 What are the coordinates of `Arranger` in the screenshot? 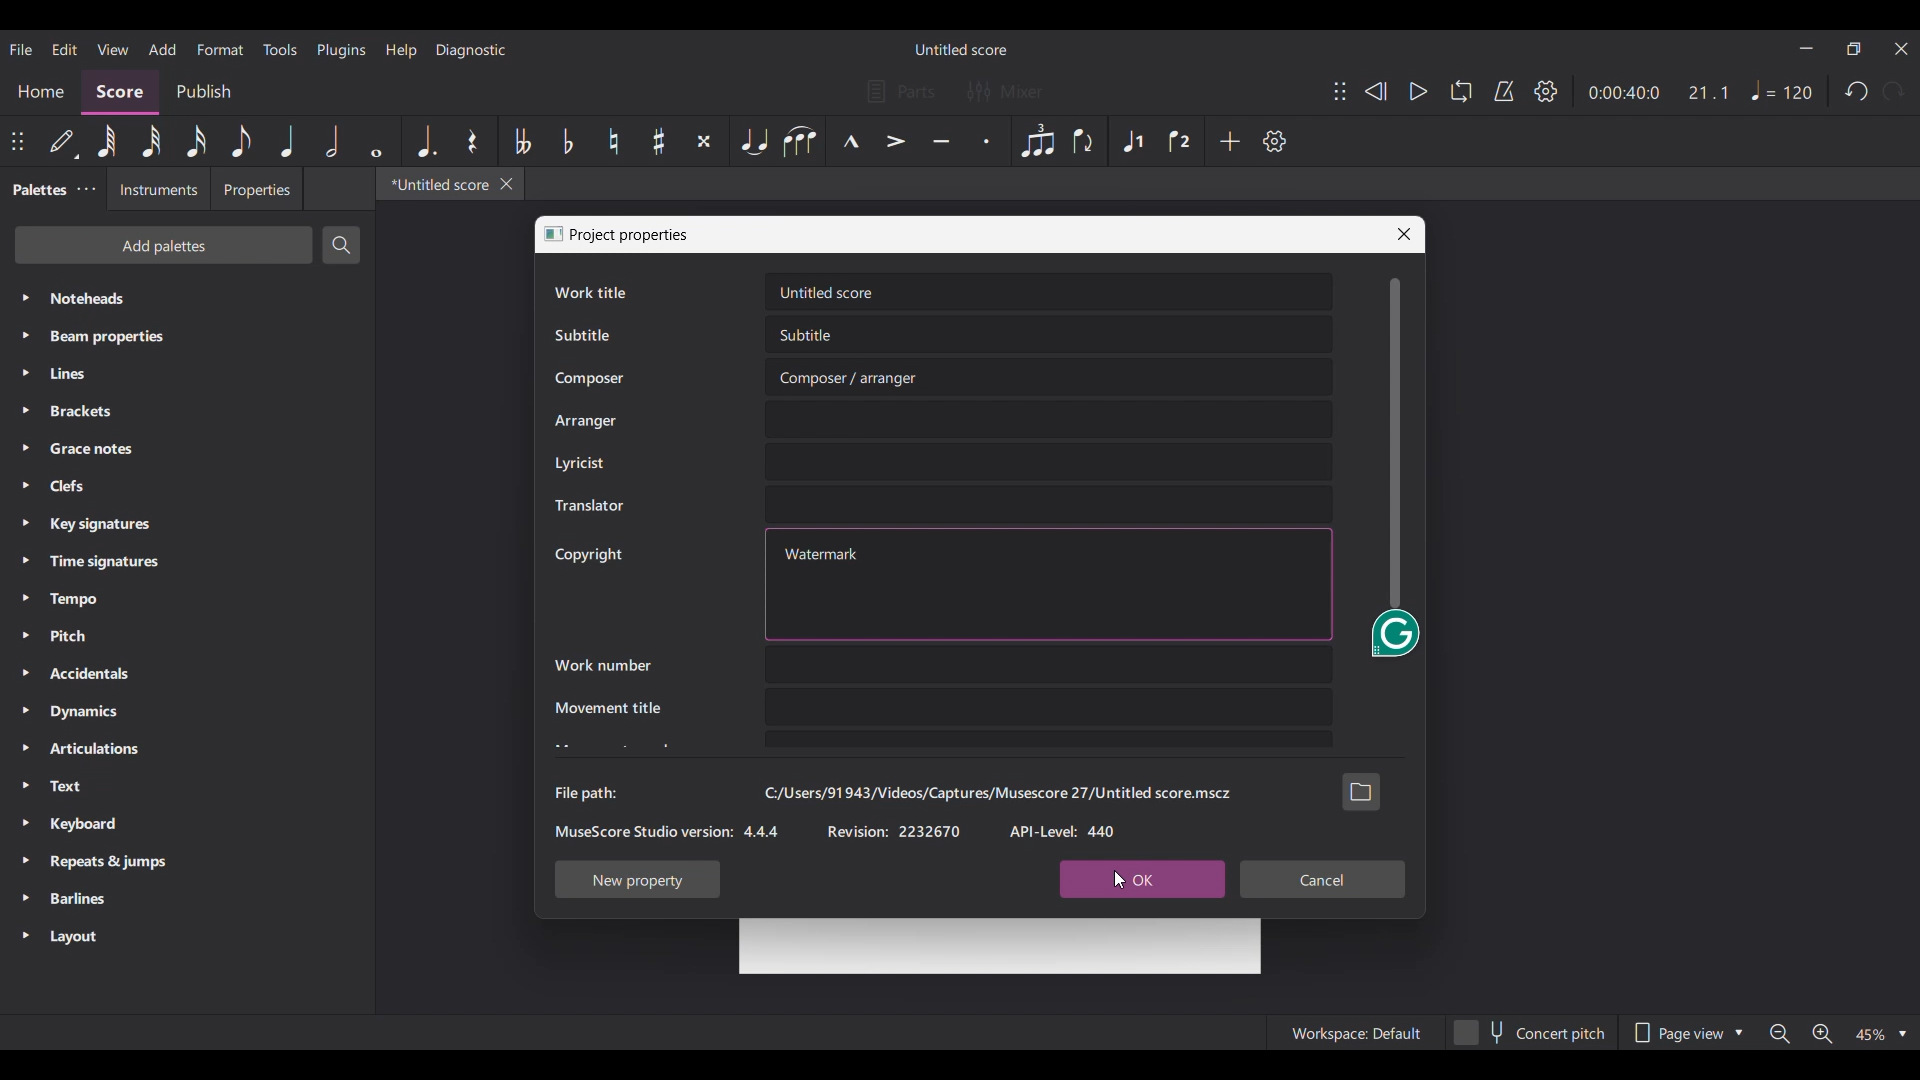 It's located at (586, 421).